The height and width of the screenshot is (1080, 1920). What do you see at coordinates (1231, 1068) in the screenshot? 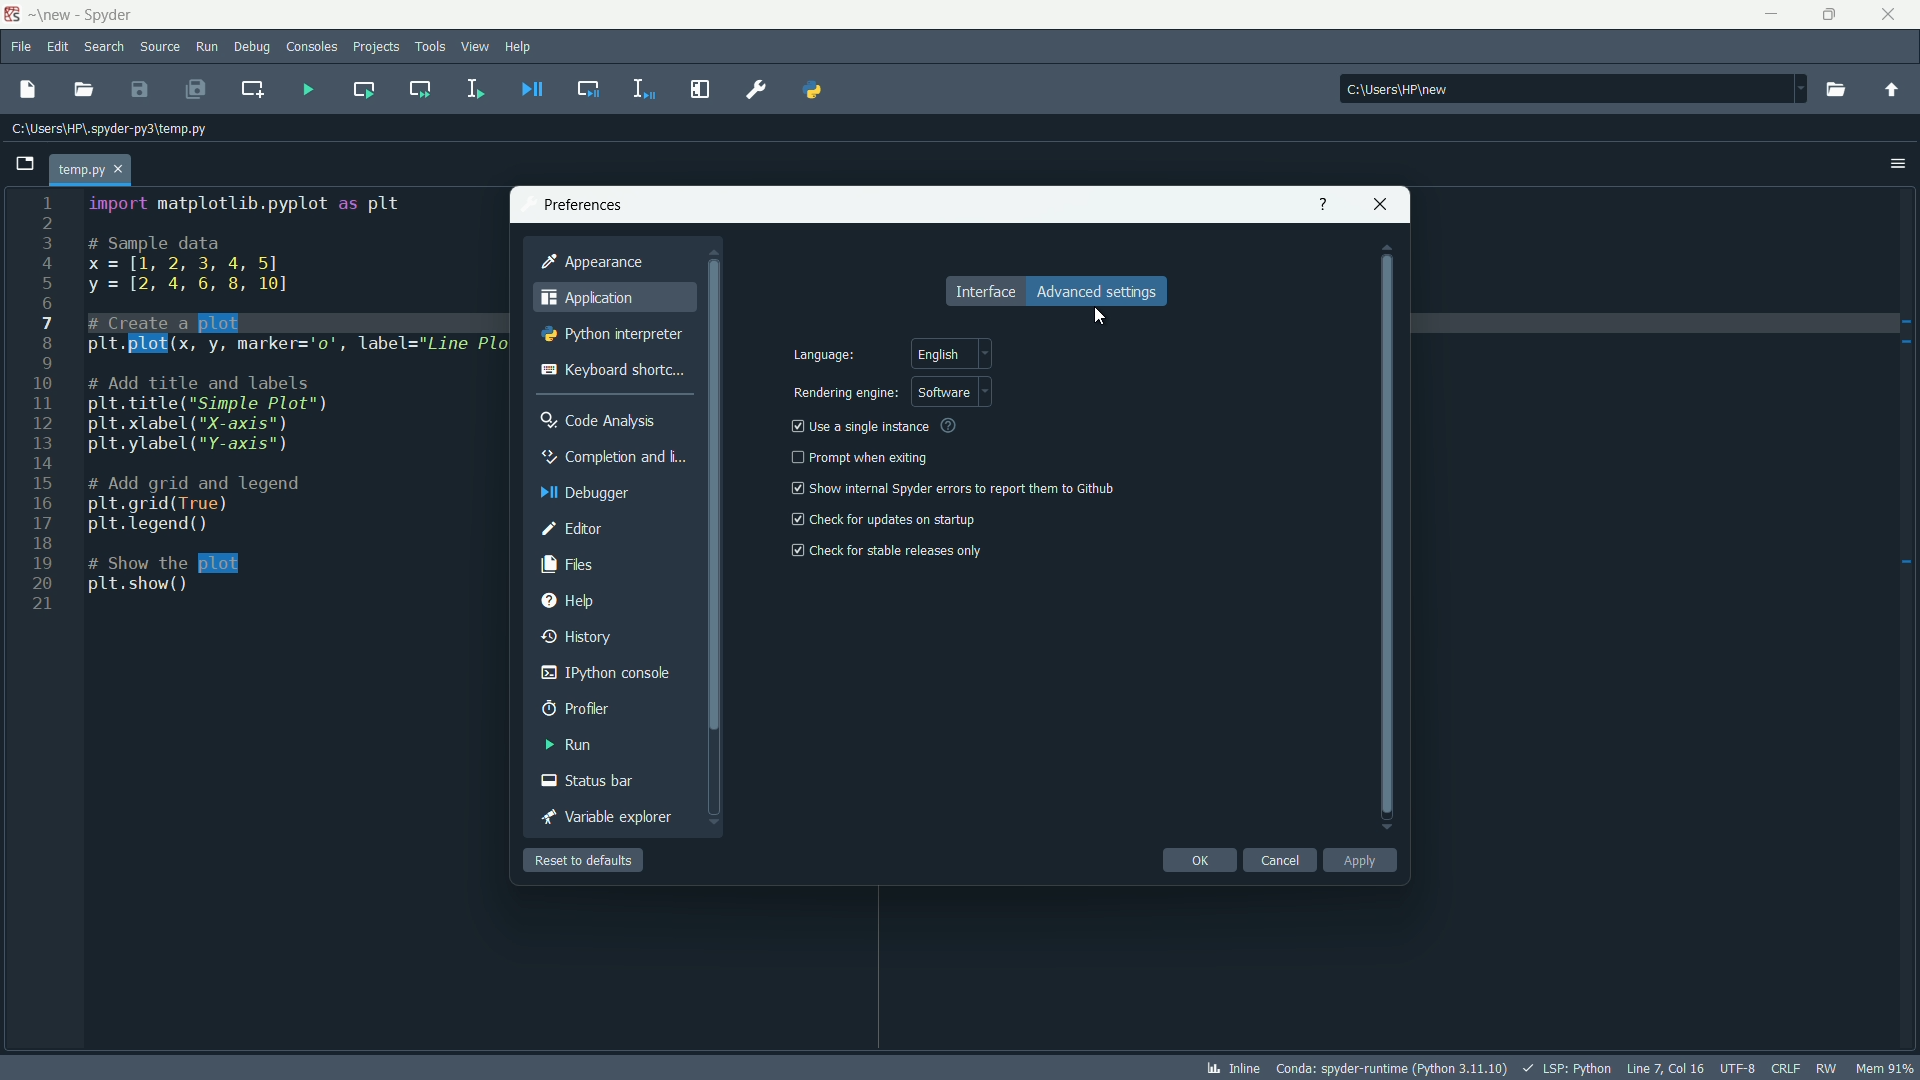
I see `inline` at bounding box center [1231, 1068].